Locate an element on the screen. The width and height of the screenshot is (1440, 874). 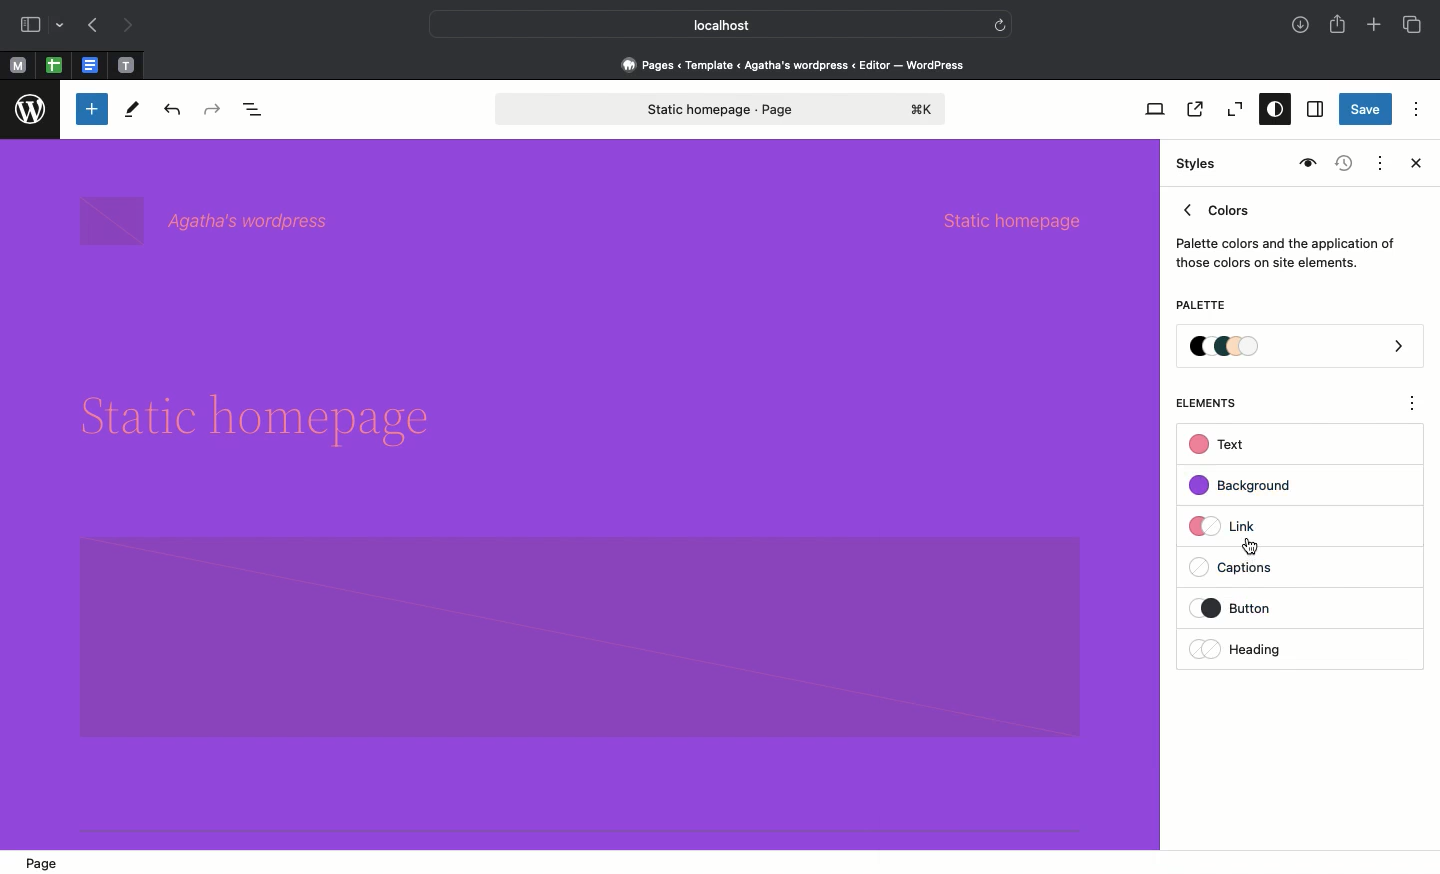
Options is located at coordinates (1416, 108).